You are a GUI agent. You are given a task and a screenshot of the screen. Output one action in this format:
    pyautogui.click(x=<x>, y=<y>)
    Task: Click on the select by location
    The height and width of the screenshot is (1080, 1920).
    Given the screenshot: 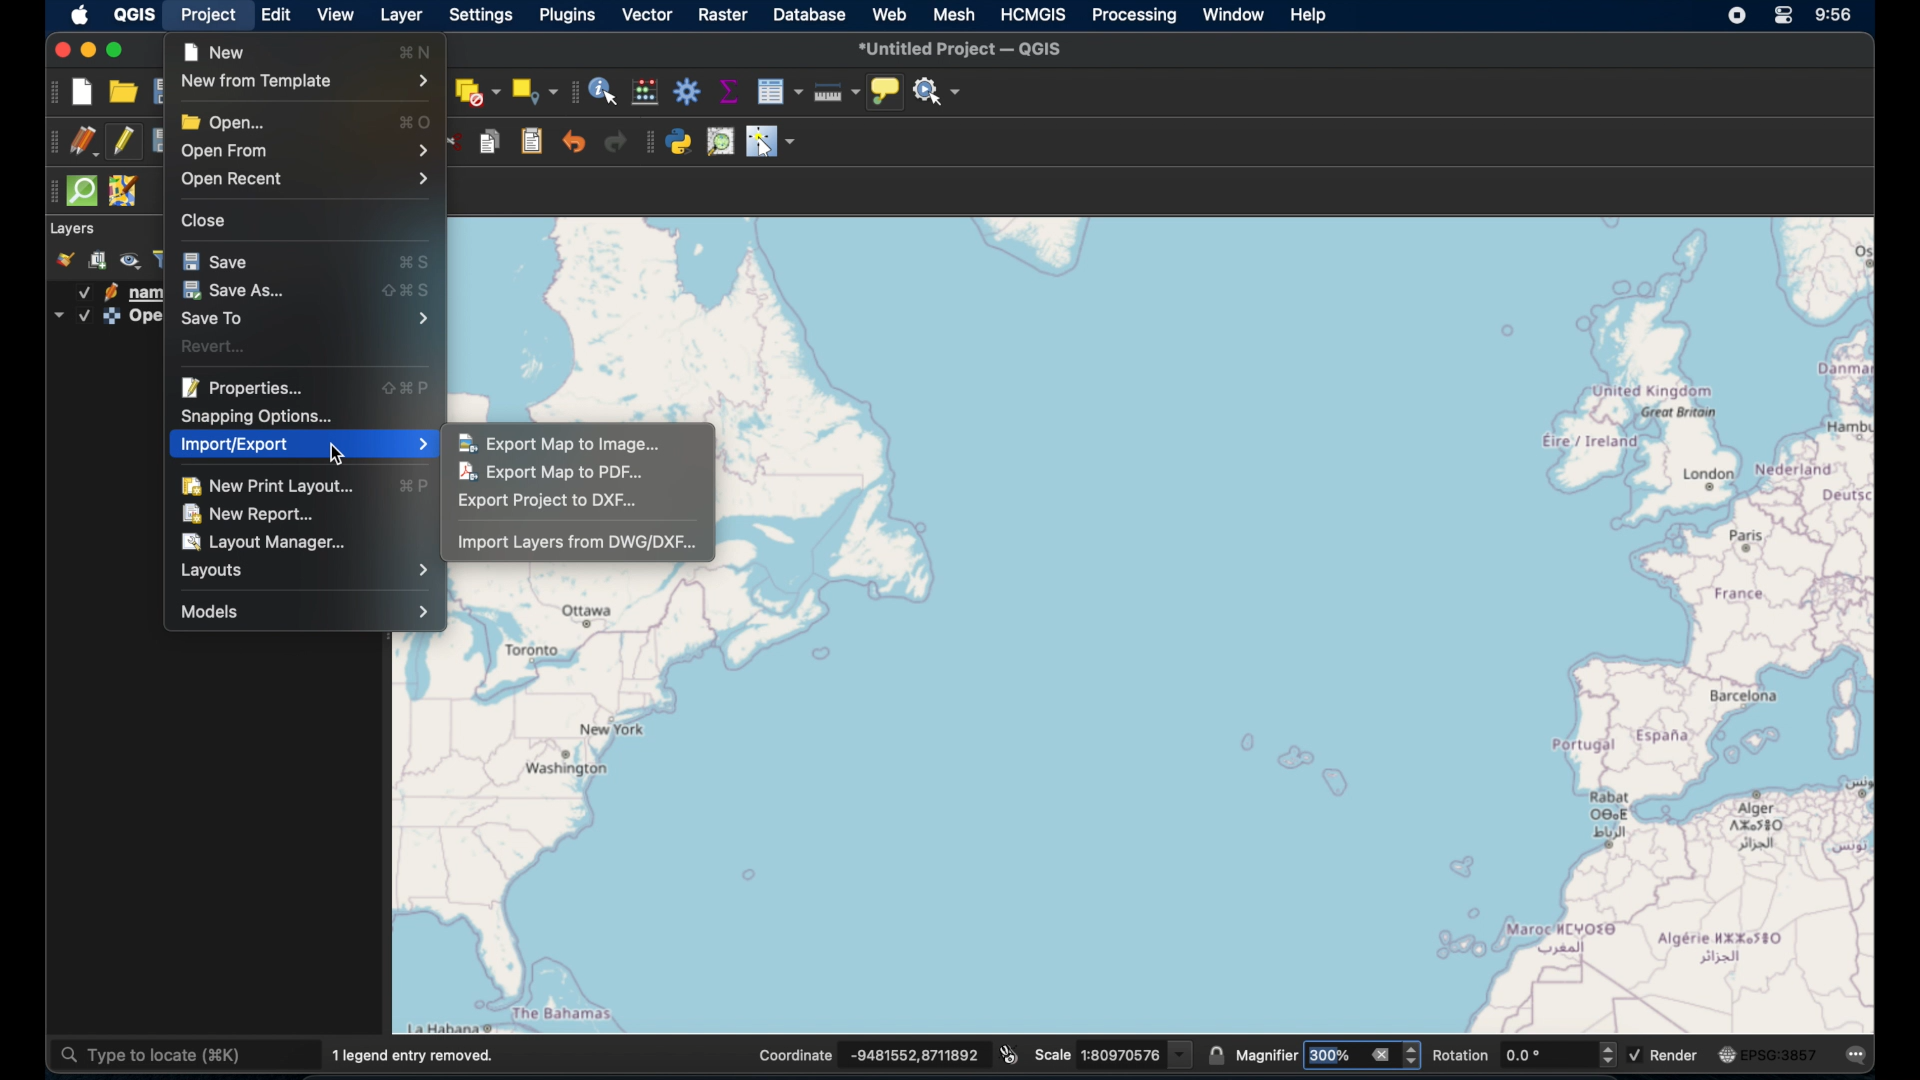 What is the action you would take?
    pyautogui.click(x=534, y=92)
    